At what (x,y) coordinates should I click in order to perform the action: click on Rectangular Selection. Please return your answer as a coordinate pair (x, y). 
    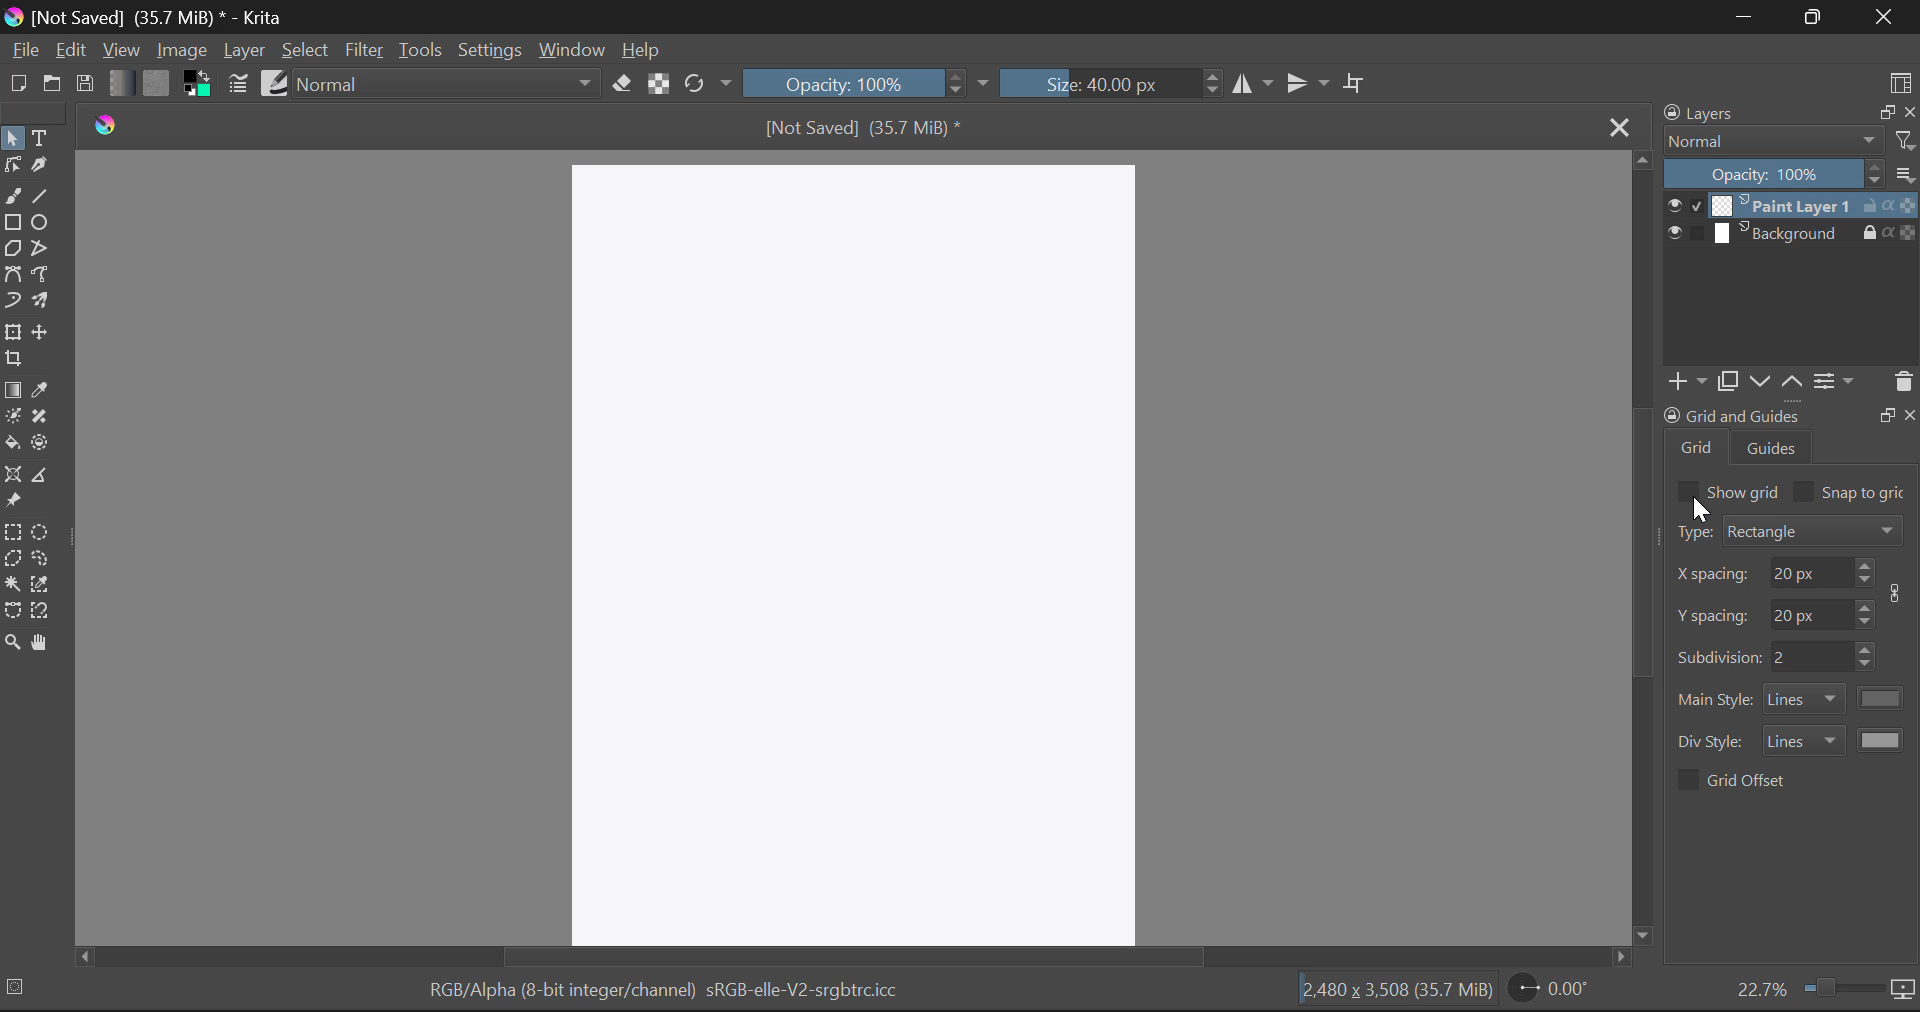
    Looking at the image, I should click on (14, 535).